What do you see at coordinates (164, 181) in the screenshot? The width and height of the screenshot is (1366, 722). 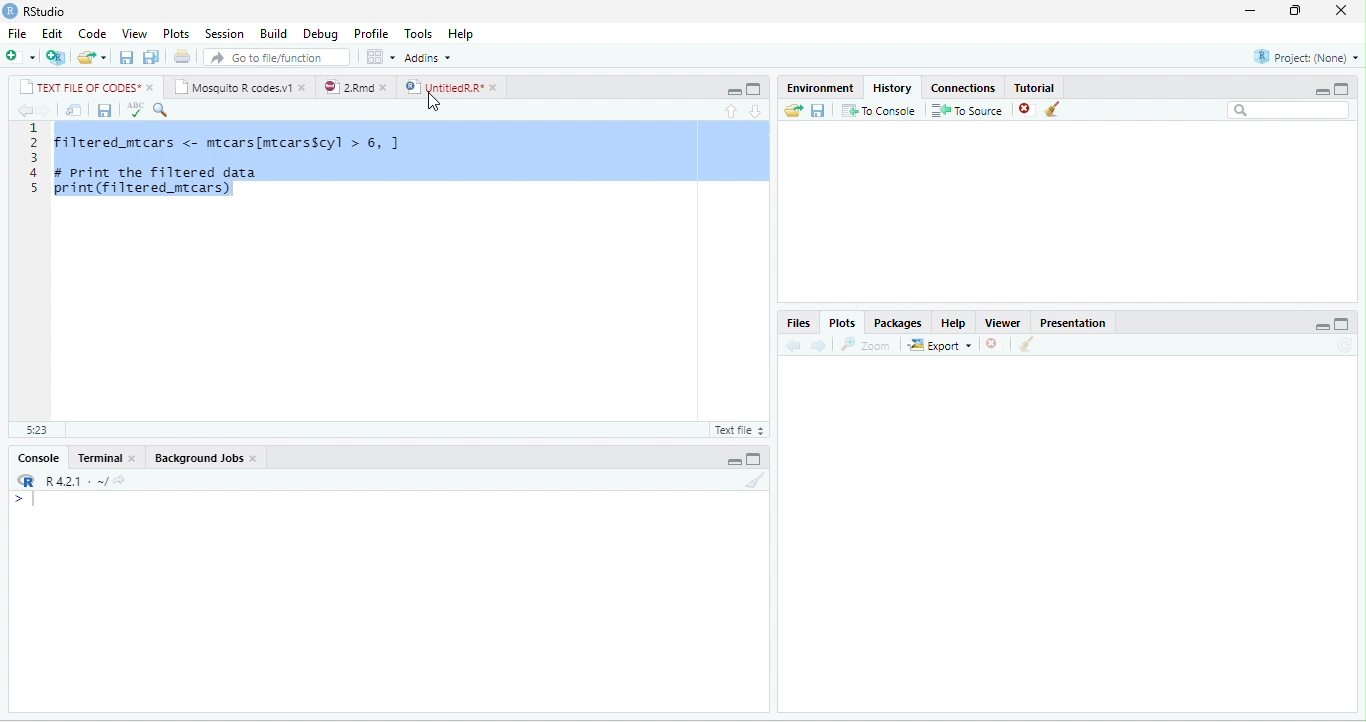 I see `# print the filtered data
print (filtered mtcars)` at bounding box center [164, 181].